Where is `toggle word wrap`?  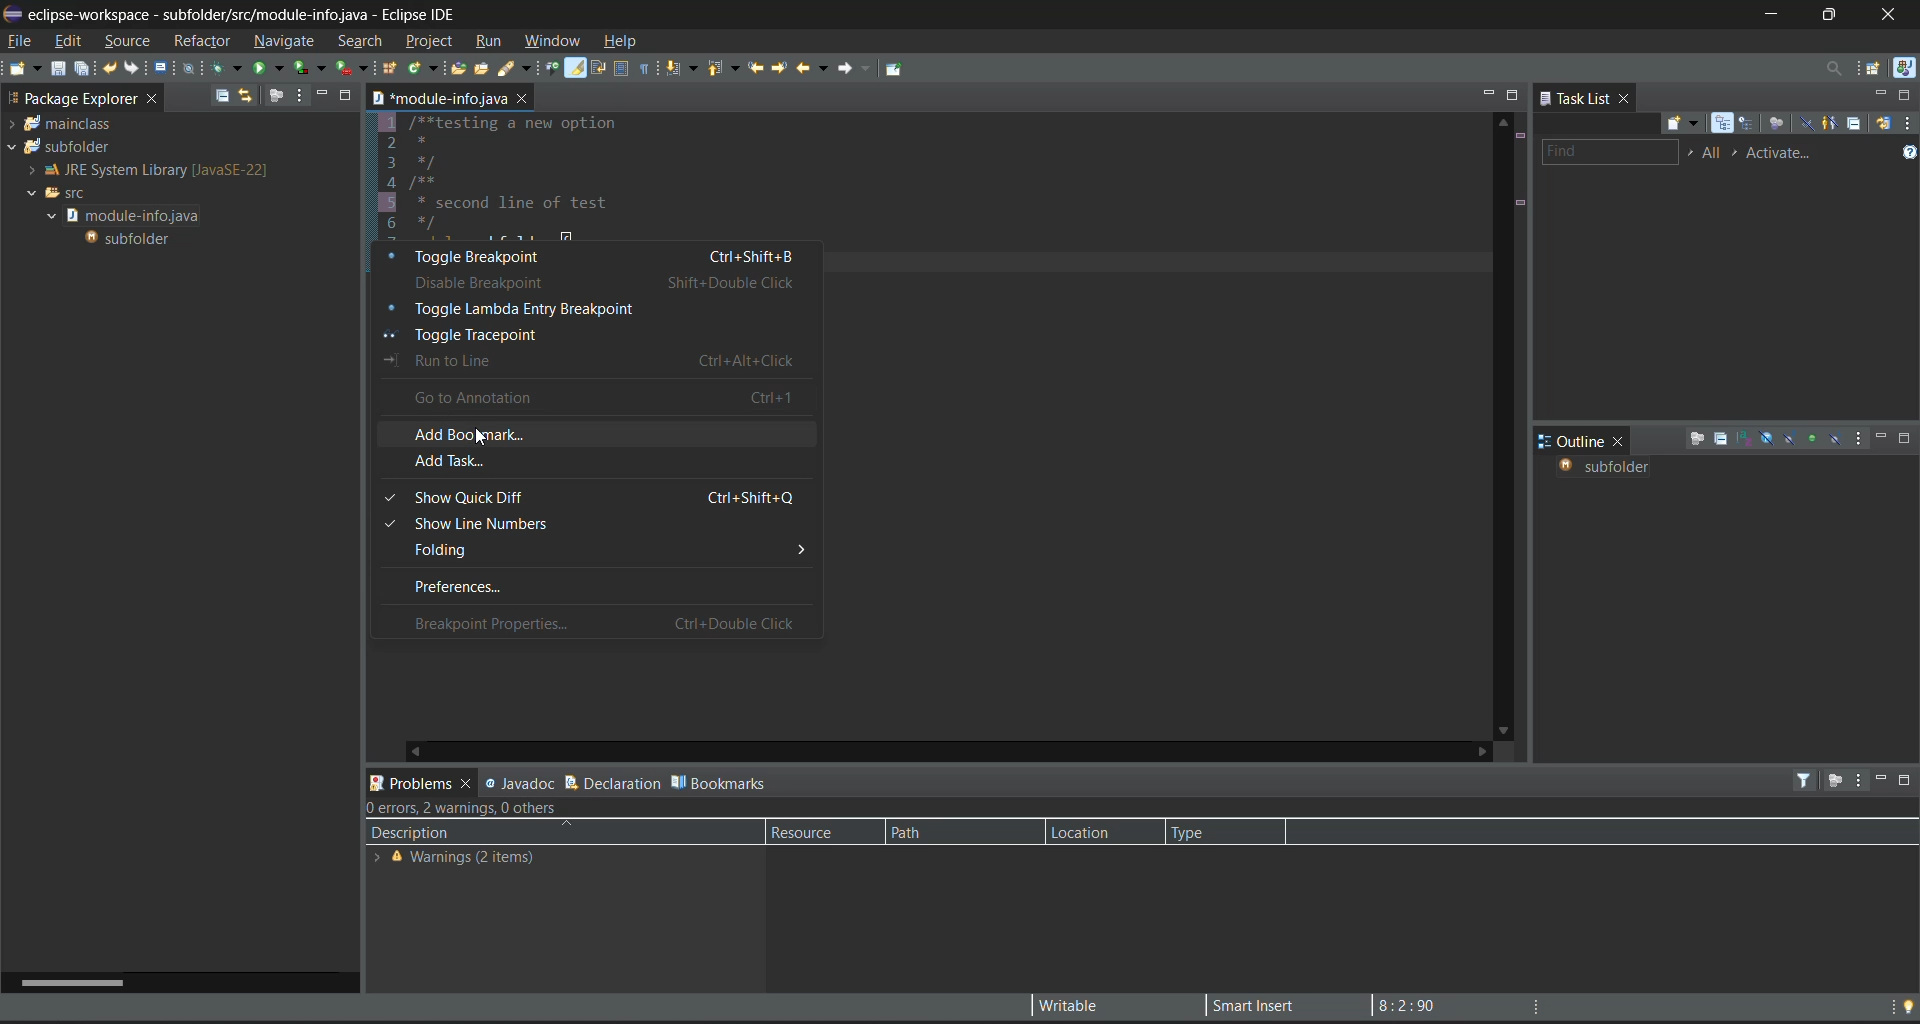
toggle word wrap is located at coordinates (599, 67).